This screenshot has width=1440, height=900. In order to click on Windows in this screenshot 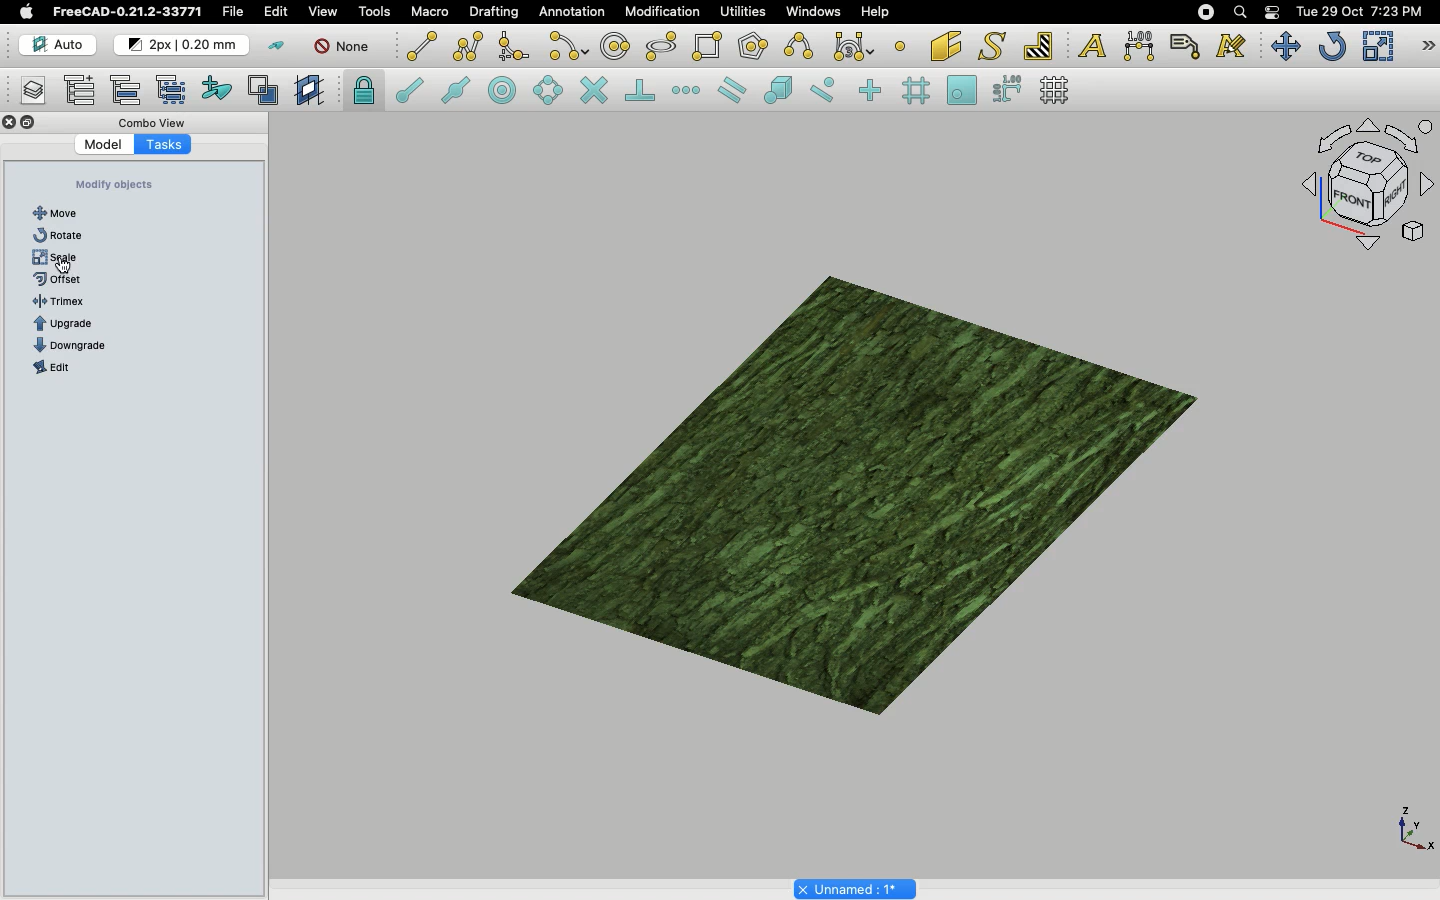, I will do `click(811, 12)`.